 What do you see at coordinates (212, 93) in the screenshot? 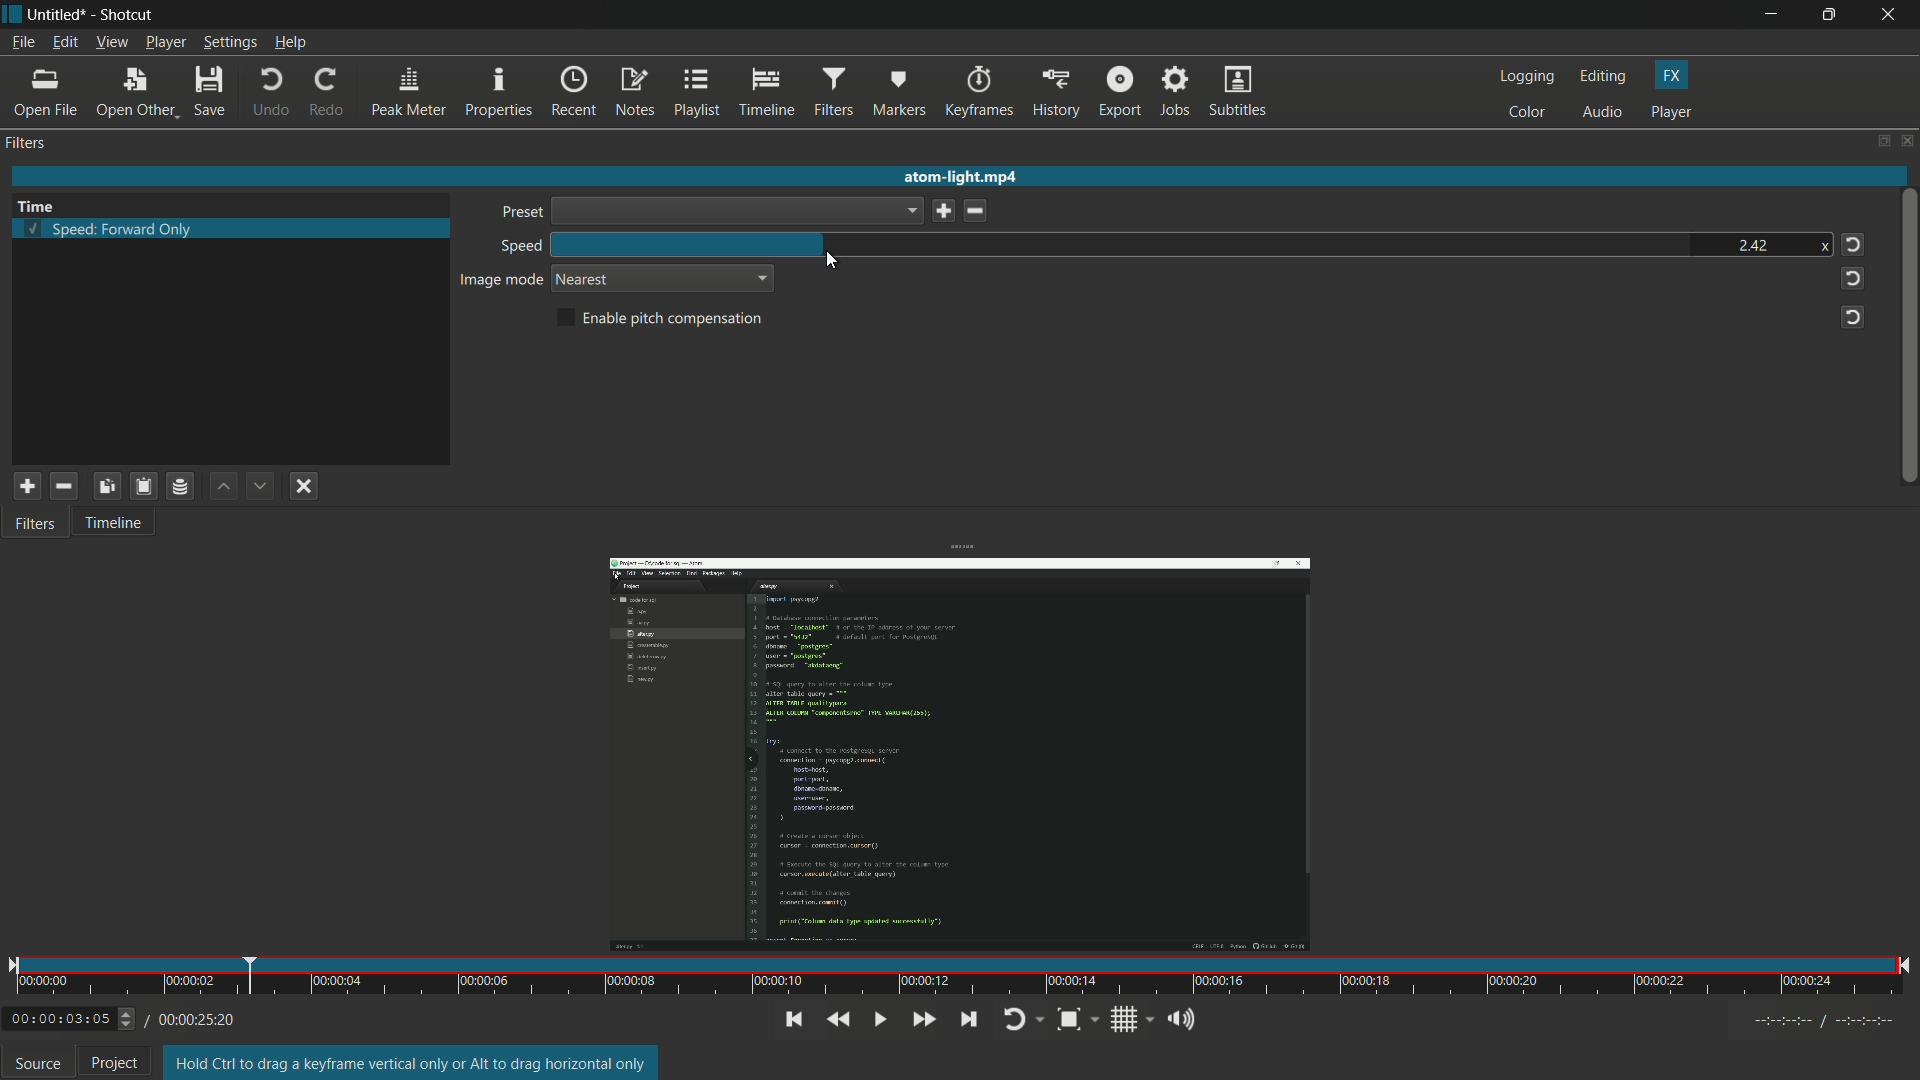
I see `save` at bounding box center [212, 93].